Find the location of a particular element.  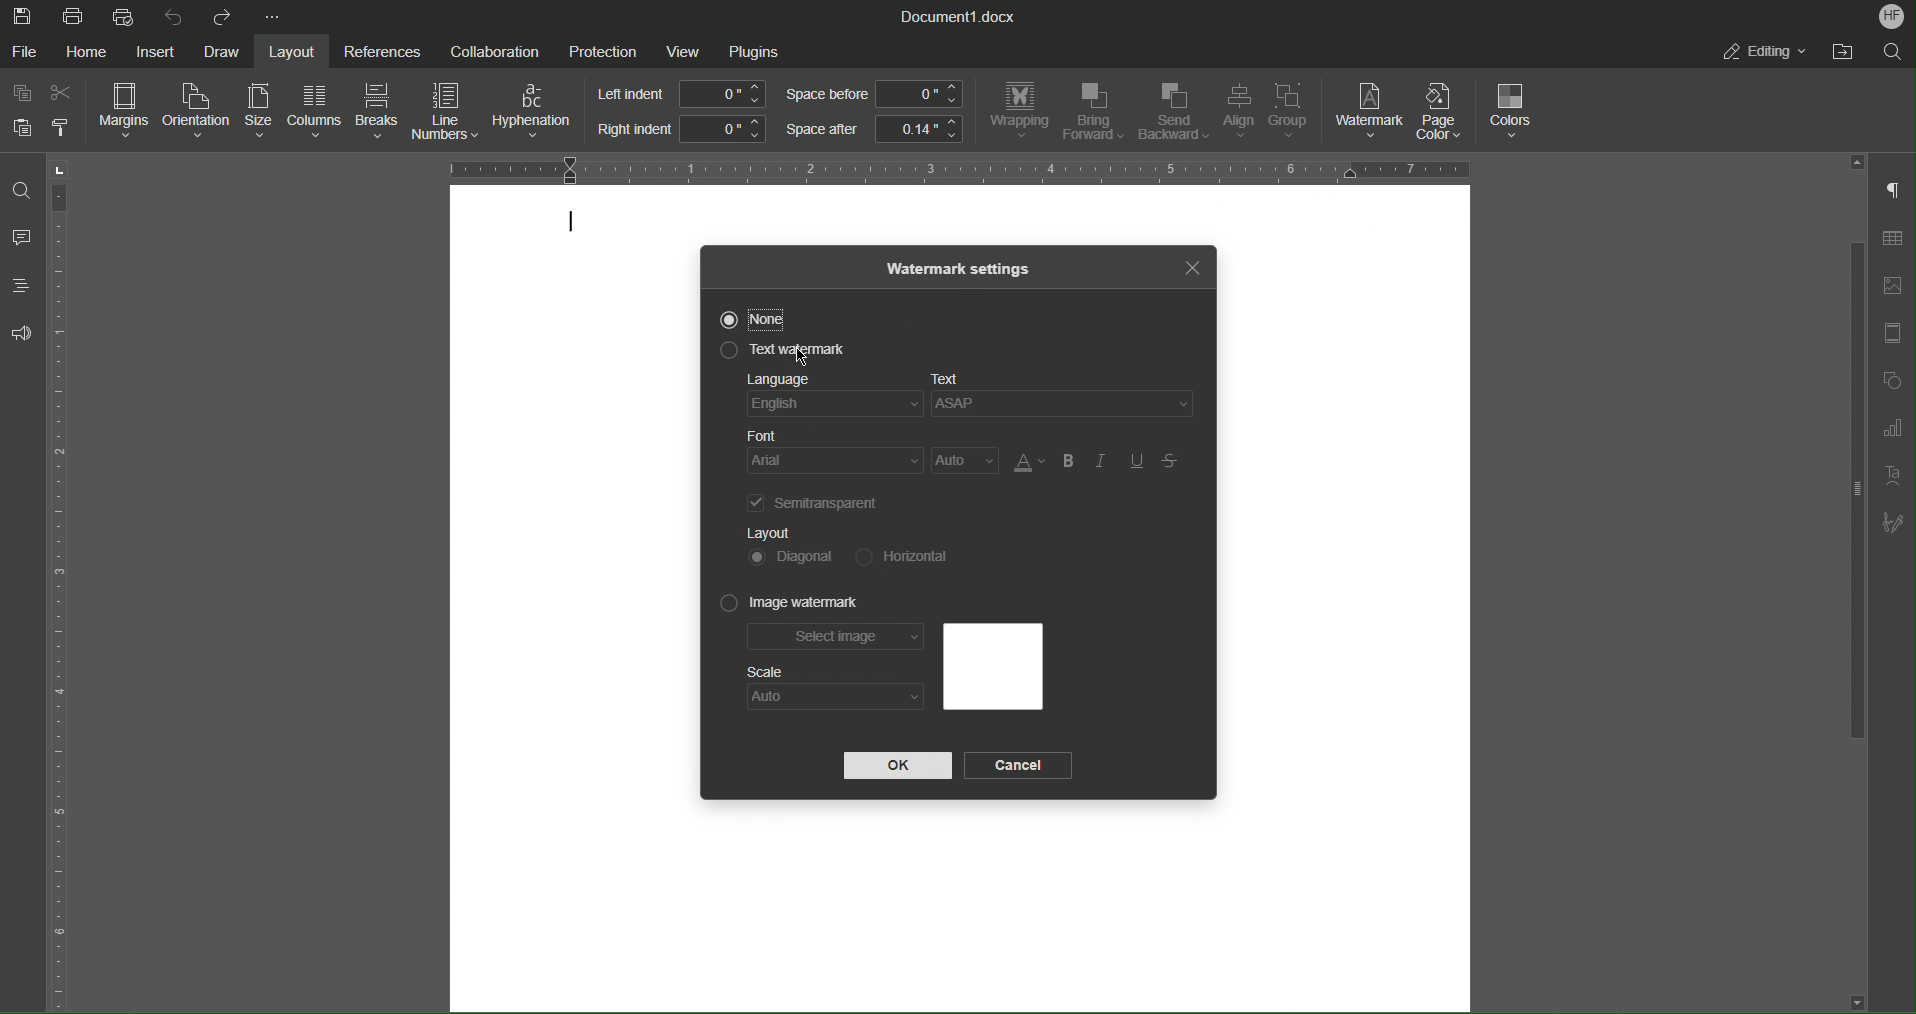

More is located at coordinates (275, 18).